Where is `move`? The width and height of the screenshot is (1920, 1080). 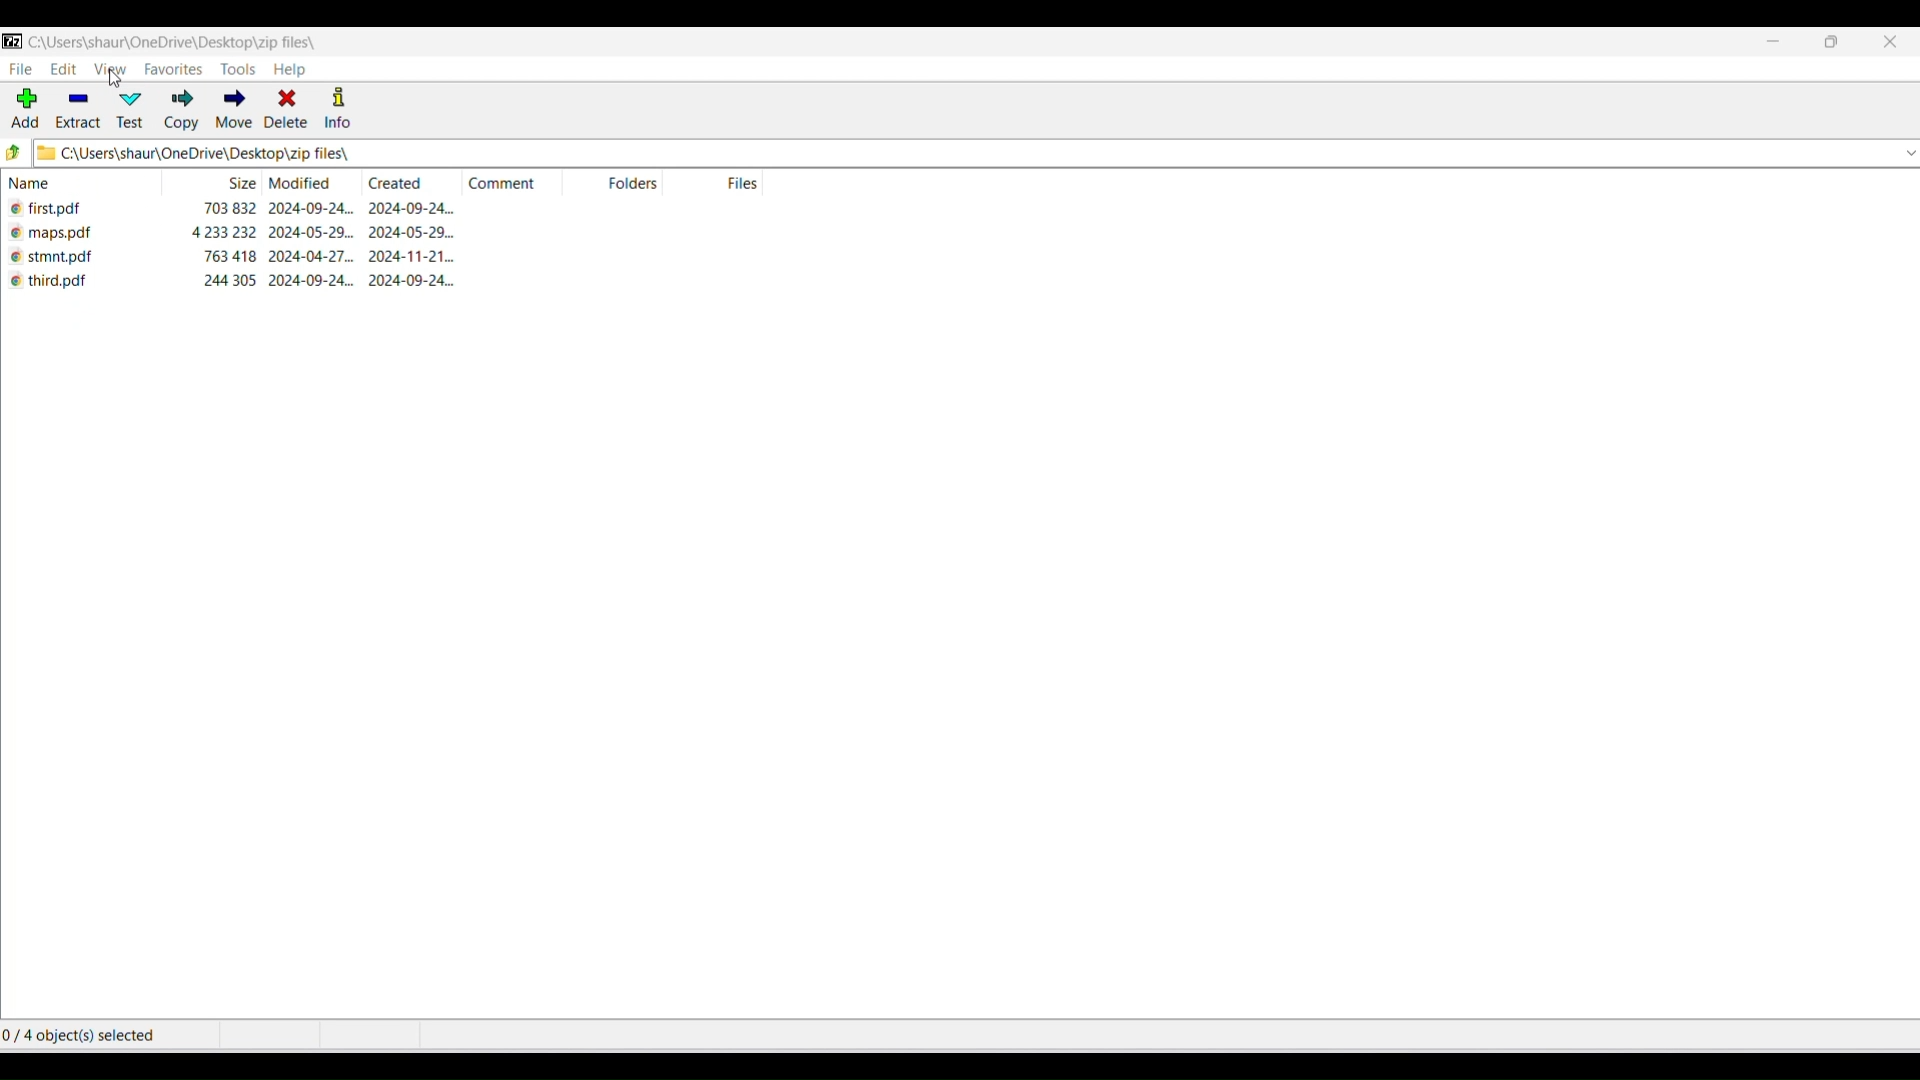
move is located at coordinates (232, 109).